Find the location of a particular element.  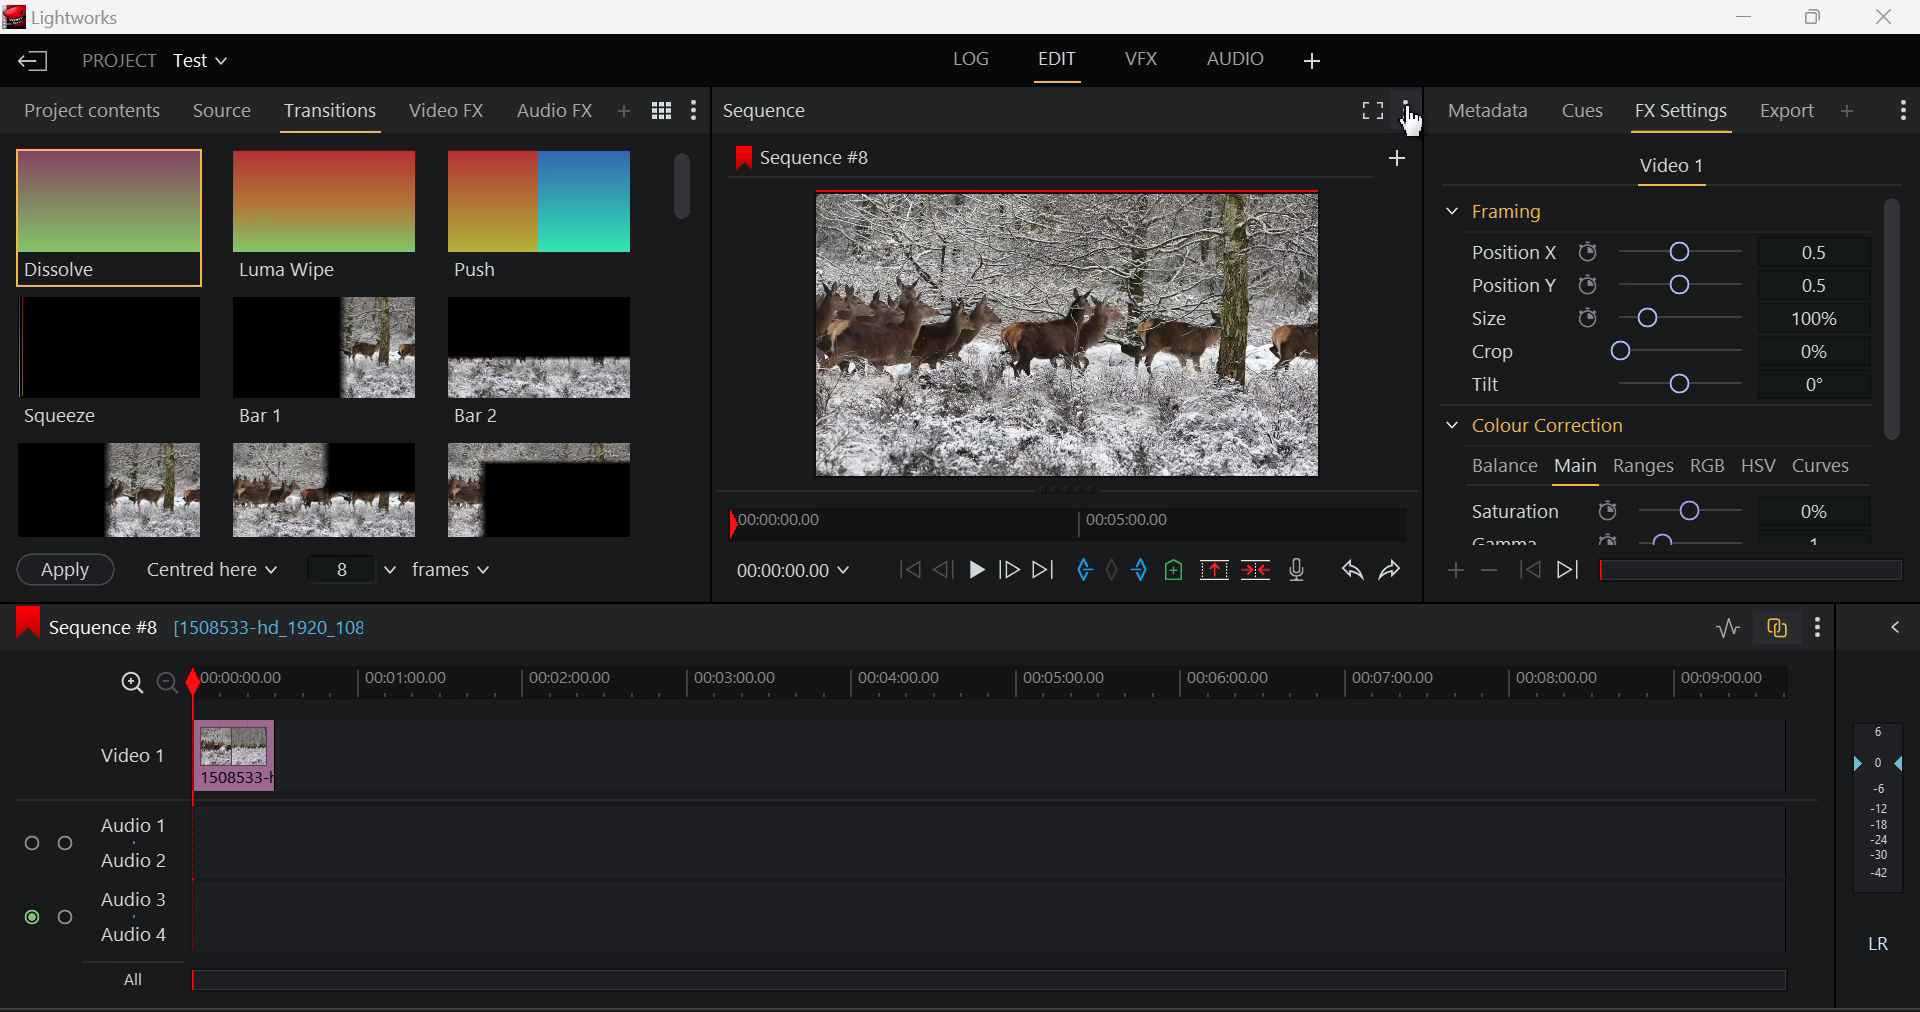

Gamma is located at coordinates (1652, 542).